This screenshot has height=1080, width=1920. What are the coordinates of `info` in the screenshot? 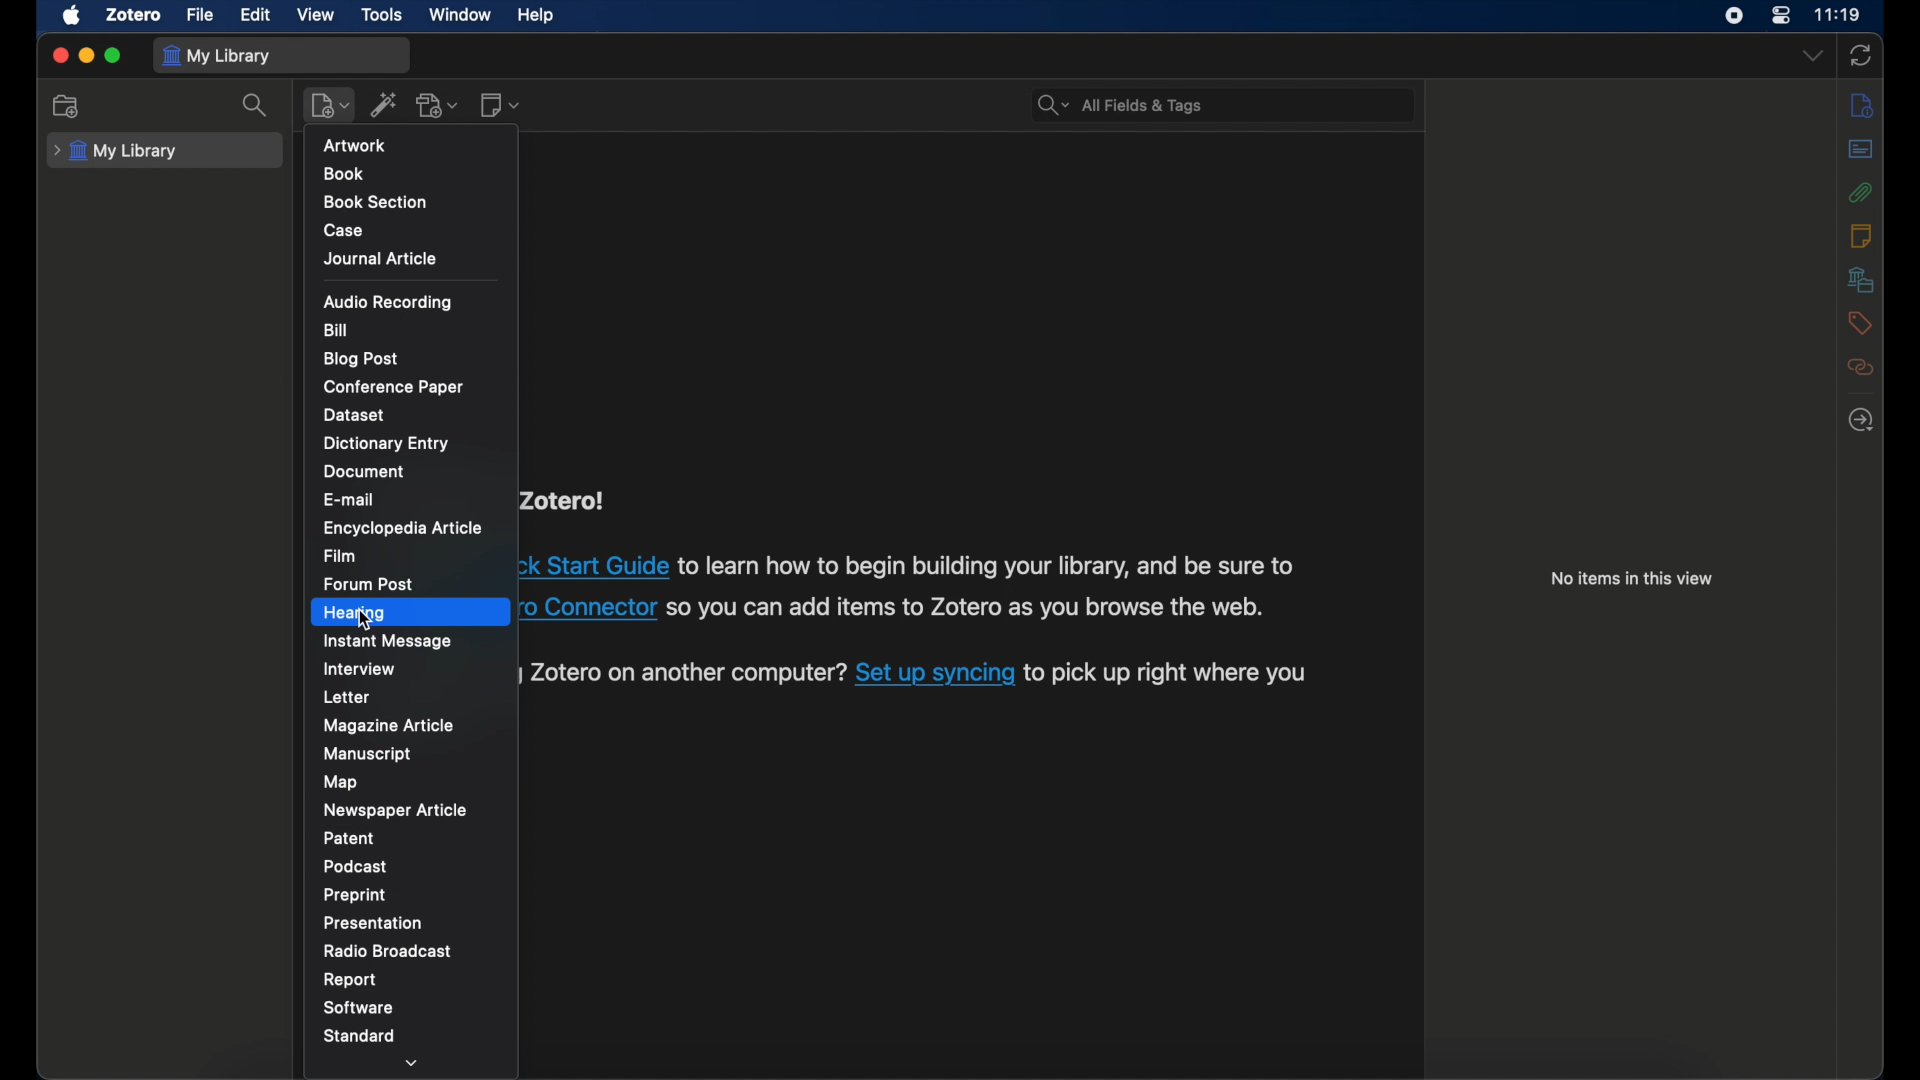 It's located at (1861, 106).